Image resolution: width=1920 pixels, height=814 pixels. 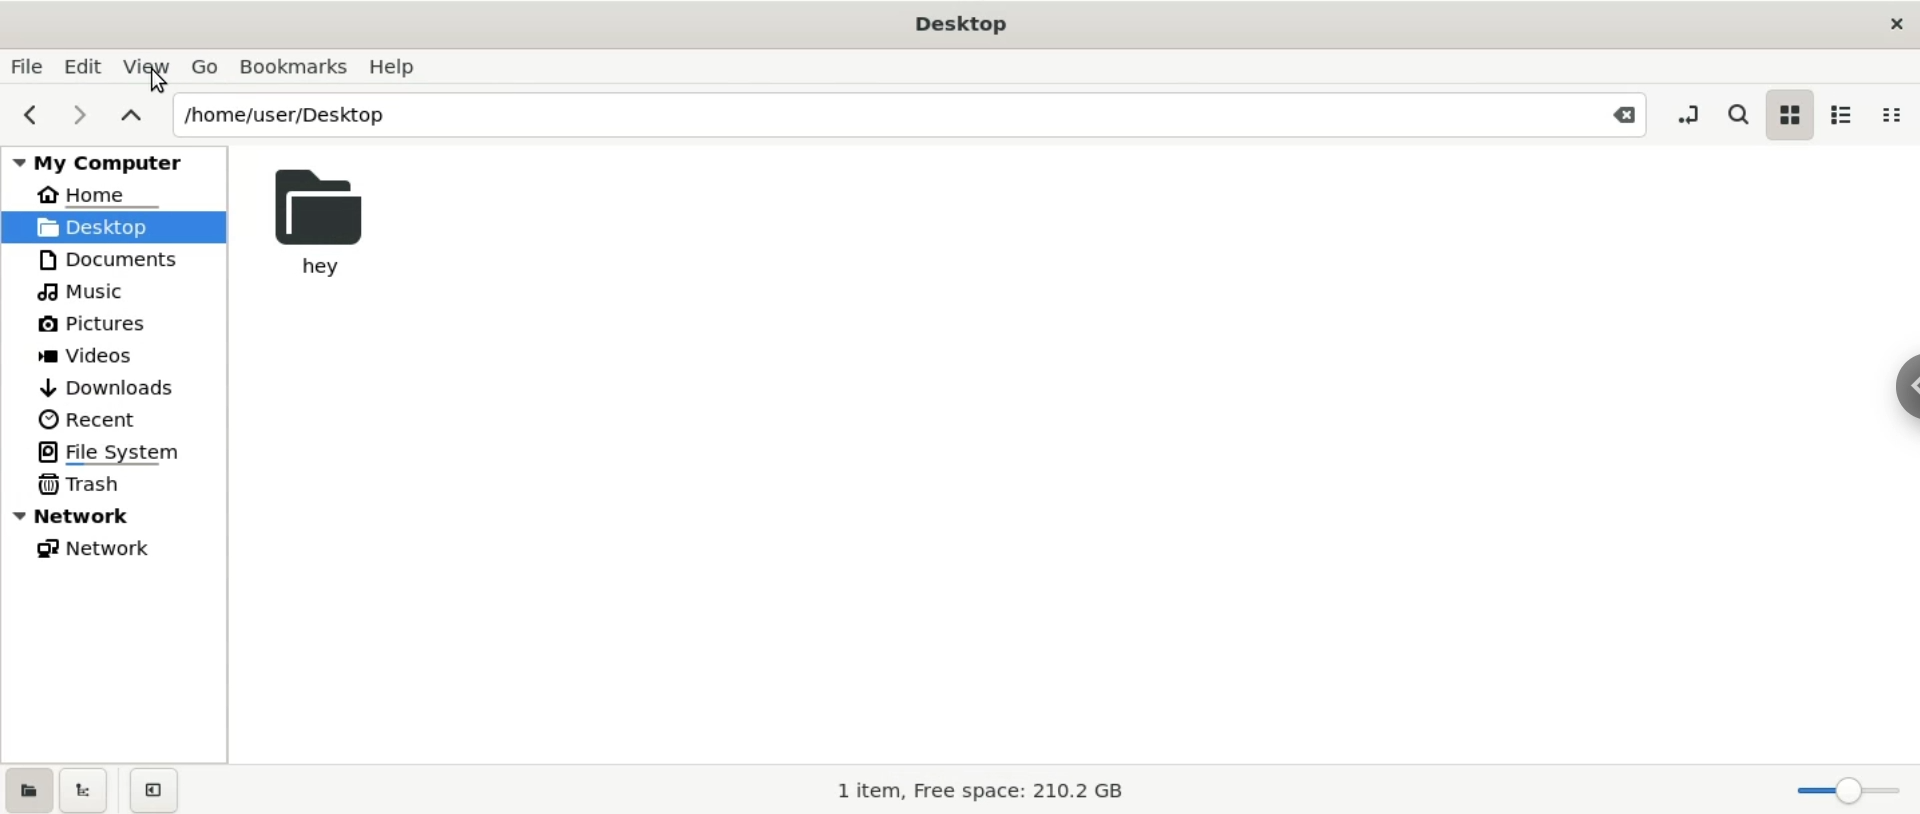 What do you see at coordinates (96, 553) in the screenshot?
I see `Network` at bounding box center [96, 553].